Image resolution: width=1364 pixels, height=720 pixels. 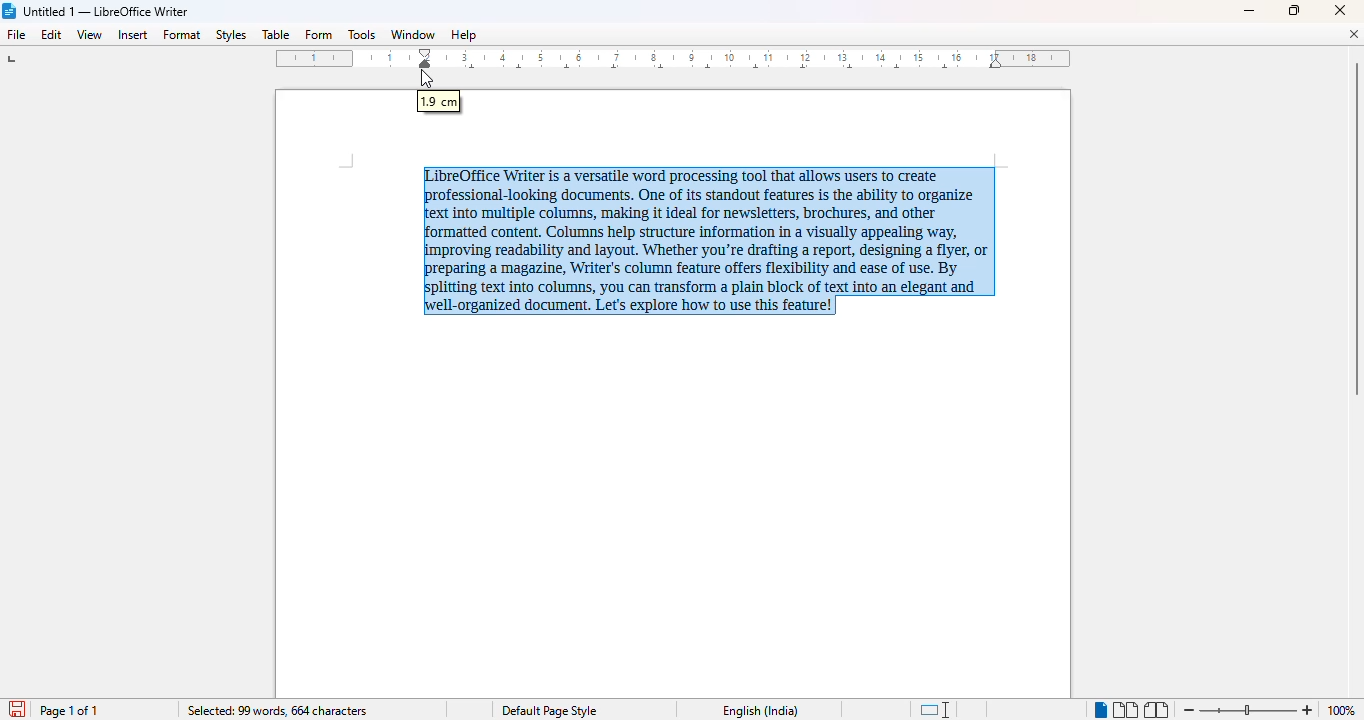 What do you see at coordinates (318, 35) in the screenshot?
I see `form` at bounding box center [318, 35].